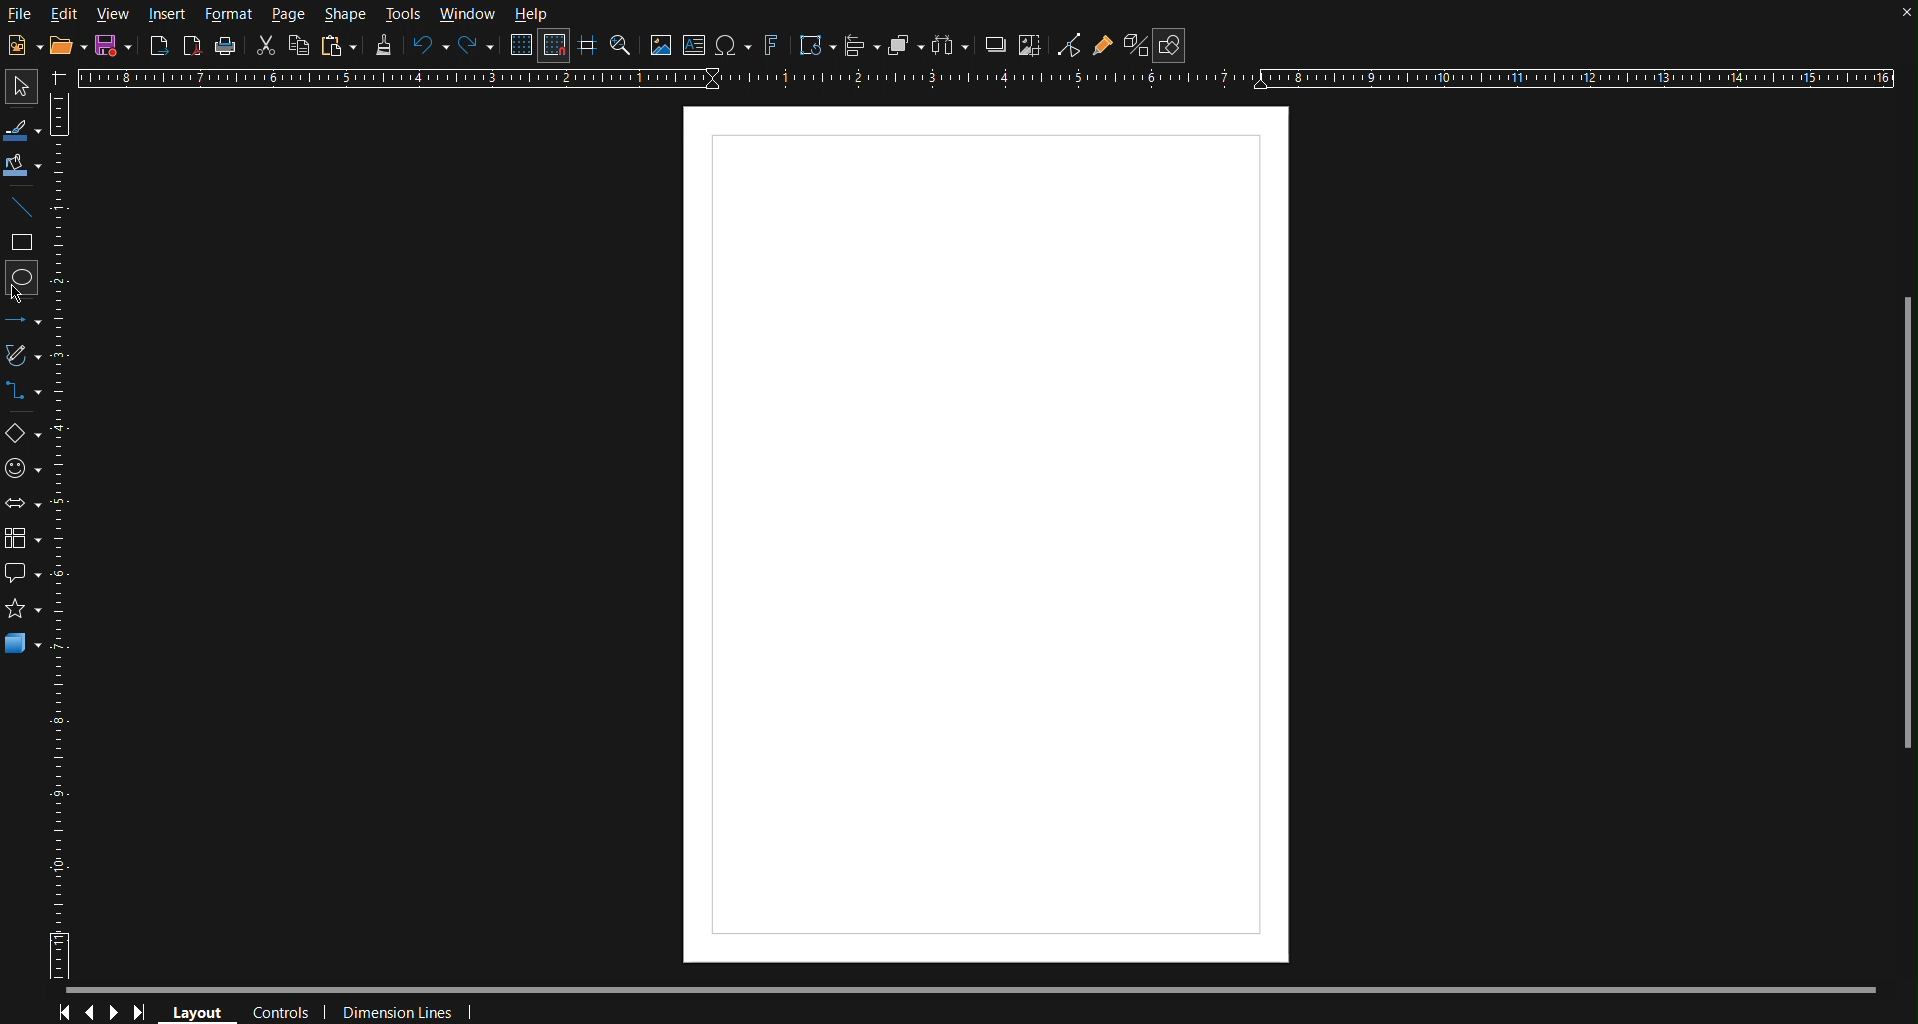  Describe the element at coordinates (24, 244) in the screenshot. I see `Square` at that location.